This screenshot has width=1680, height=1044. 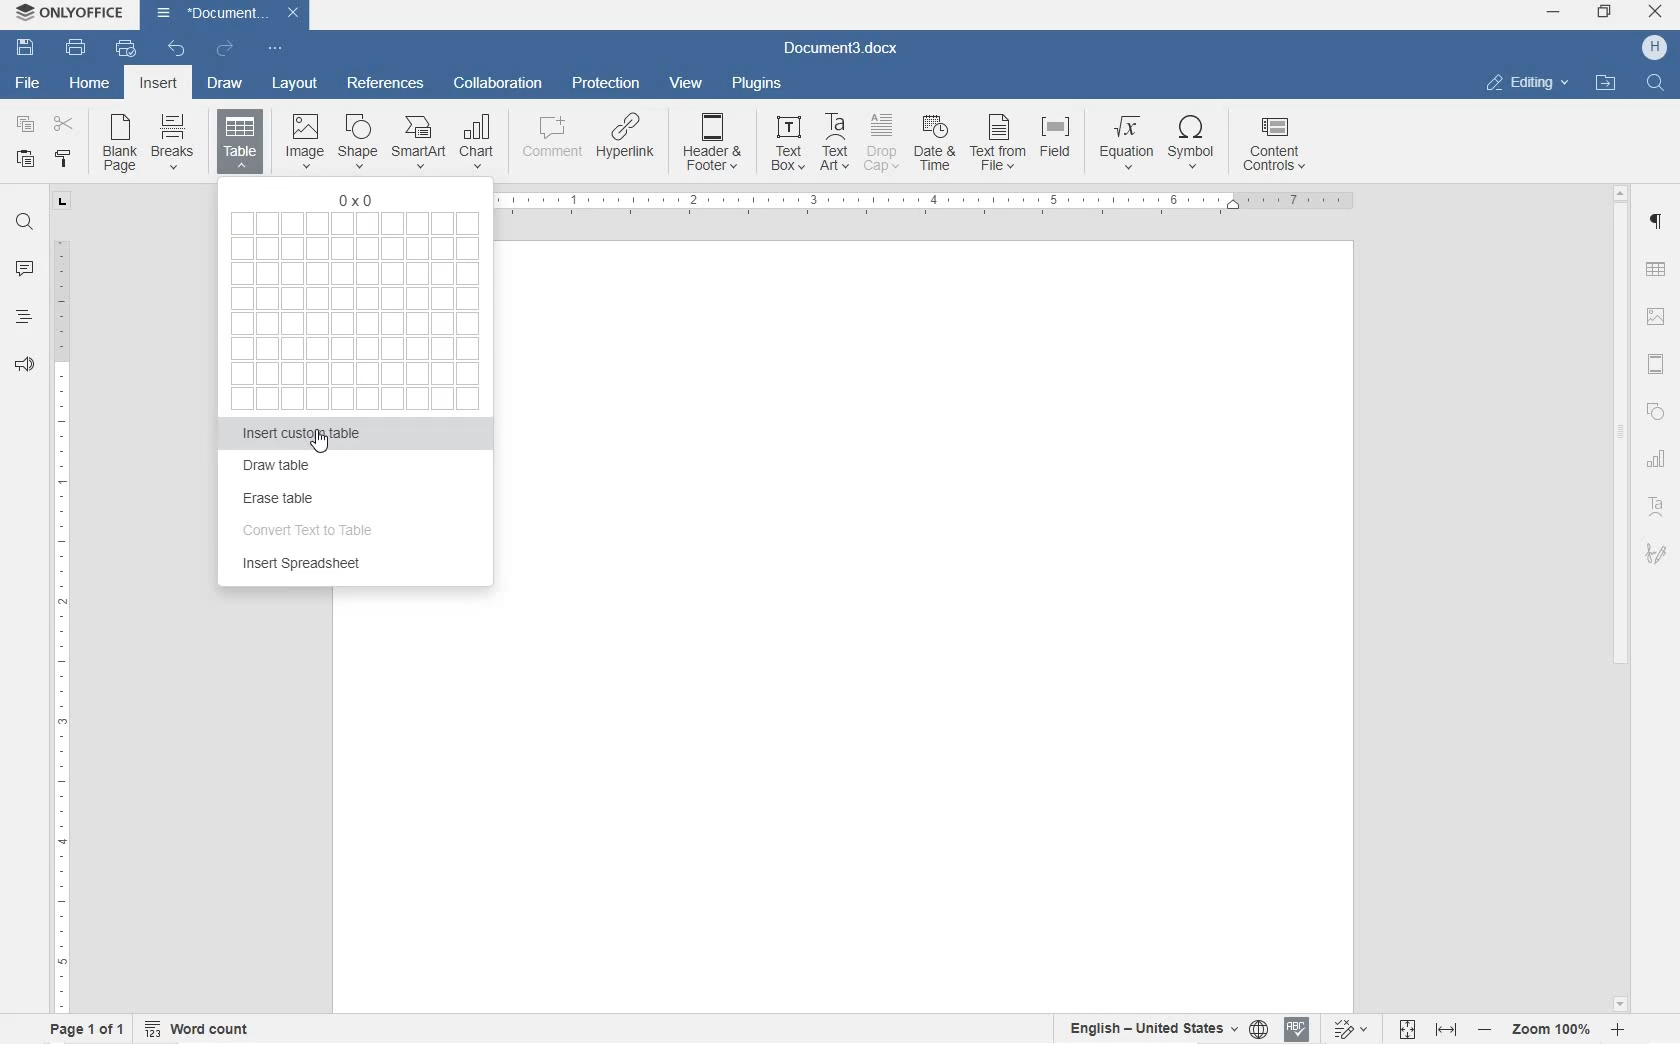 What do you see at coordinates (1552, 1028) in the screenshot?
I see `ZOOM IN OR OUT` at bounding box center [1552, 1028].